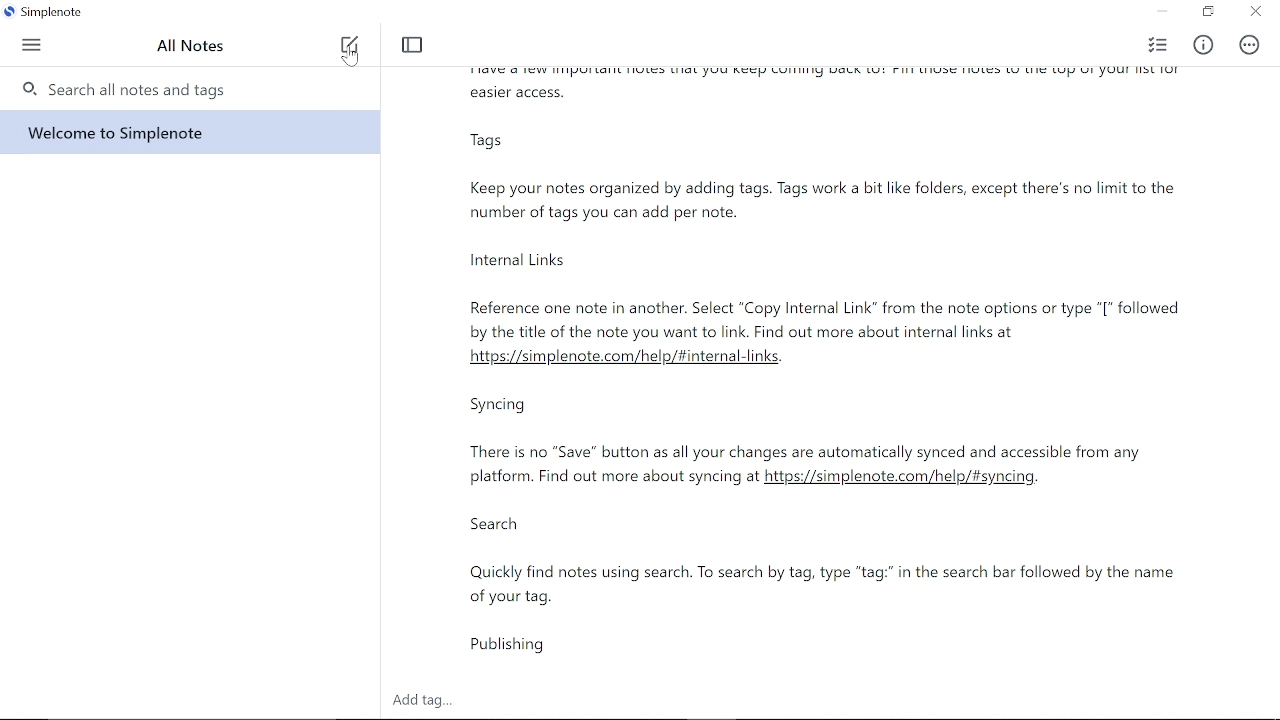 The width and height of the screenshot is (1280, 720). I want to click on Actions, so click(1249, 46).